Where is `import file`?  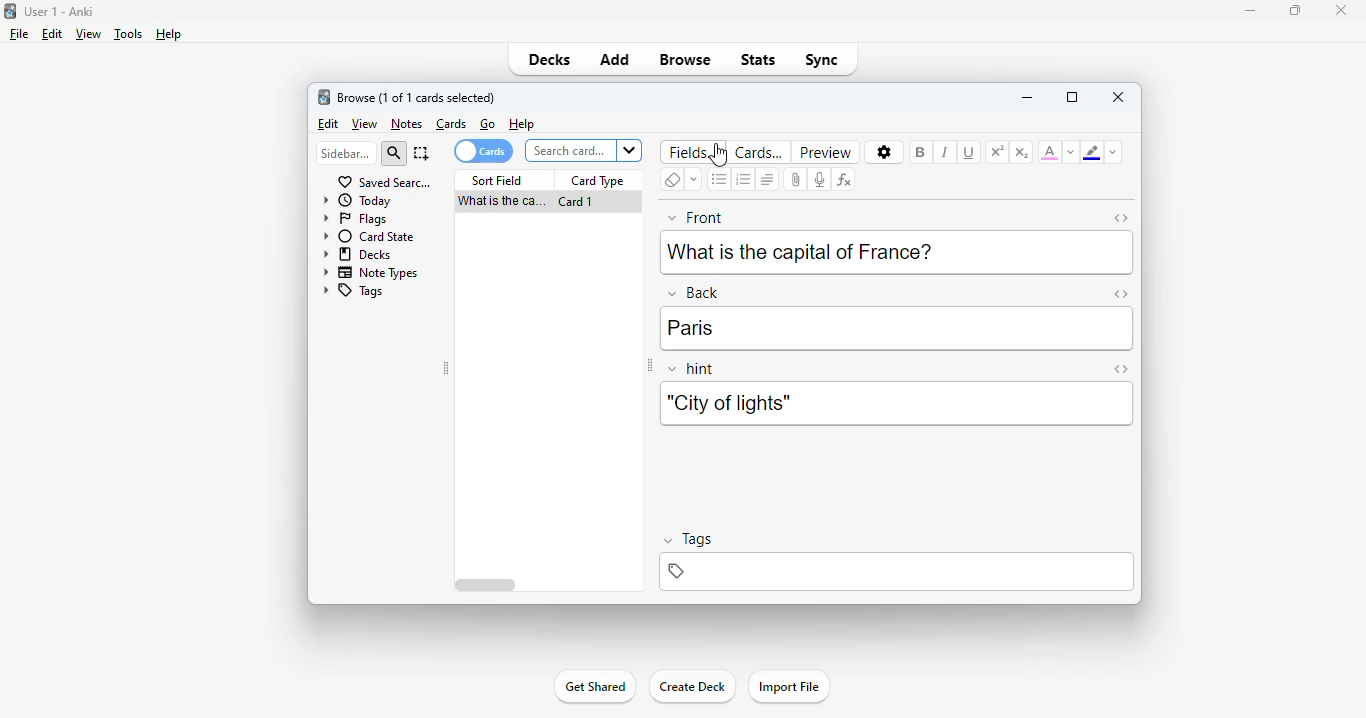
import file is located at coordinates (788, 687).